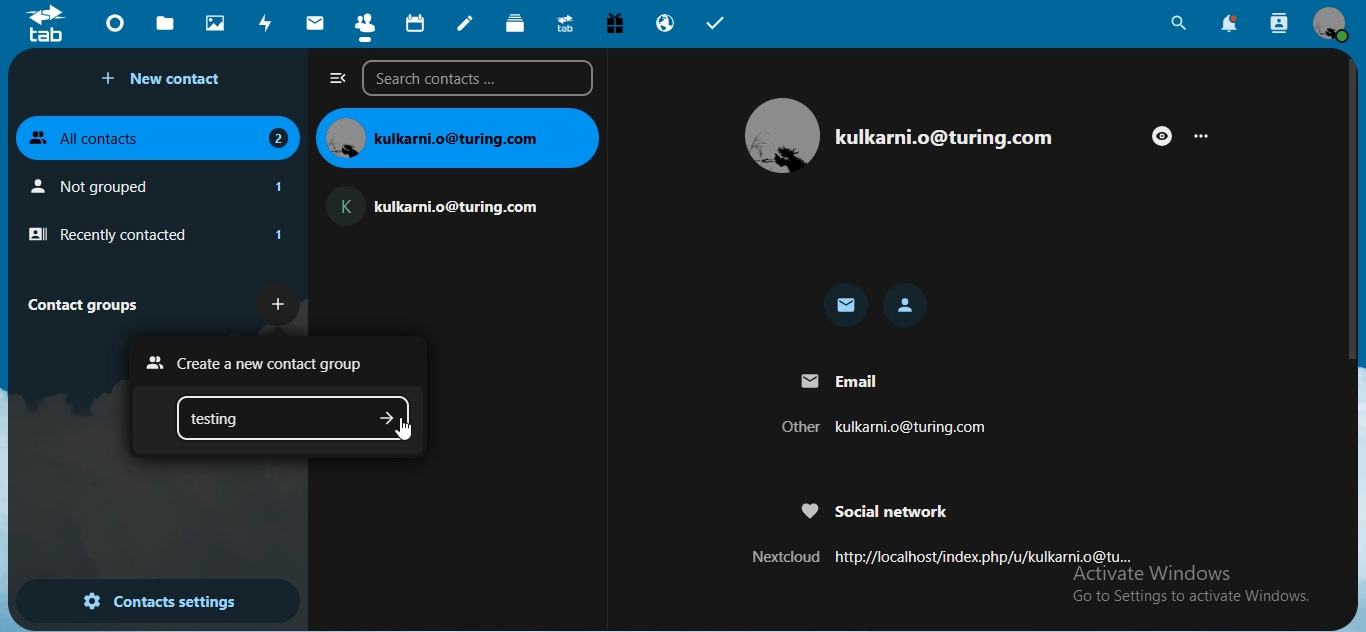 This screenshot has width=1366, height=632. Describe the element at coordinates (118, 28) in the screenshot. I see `dashboard` at that location.